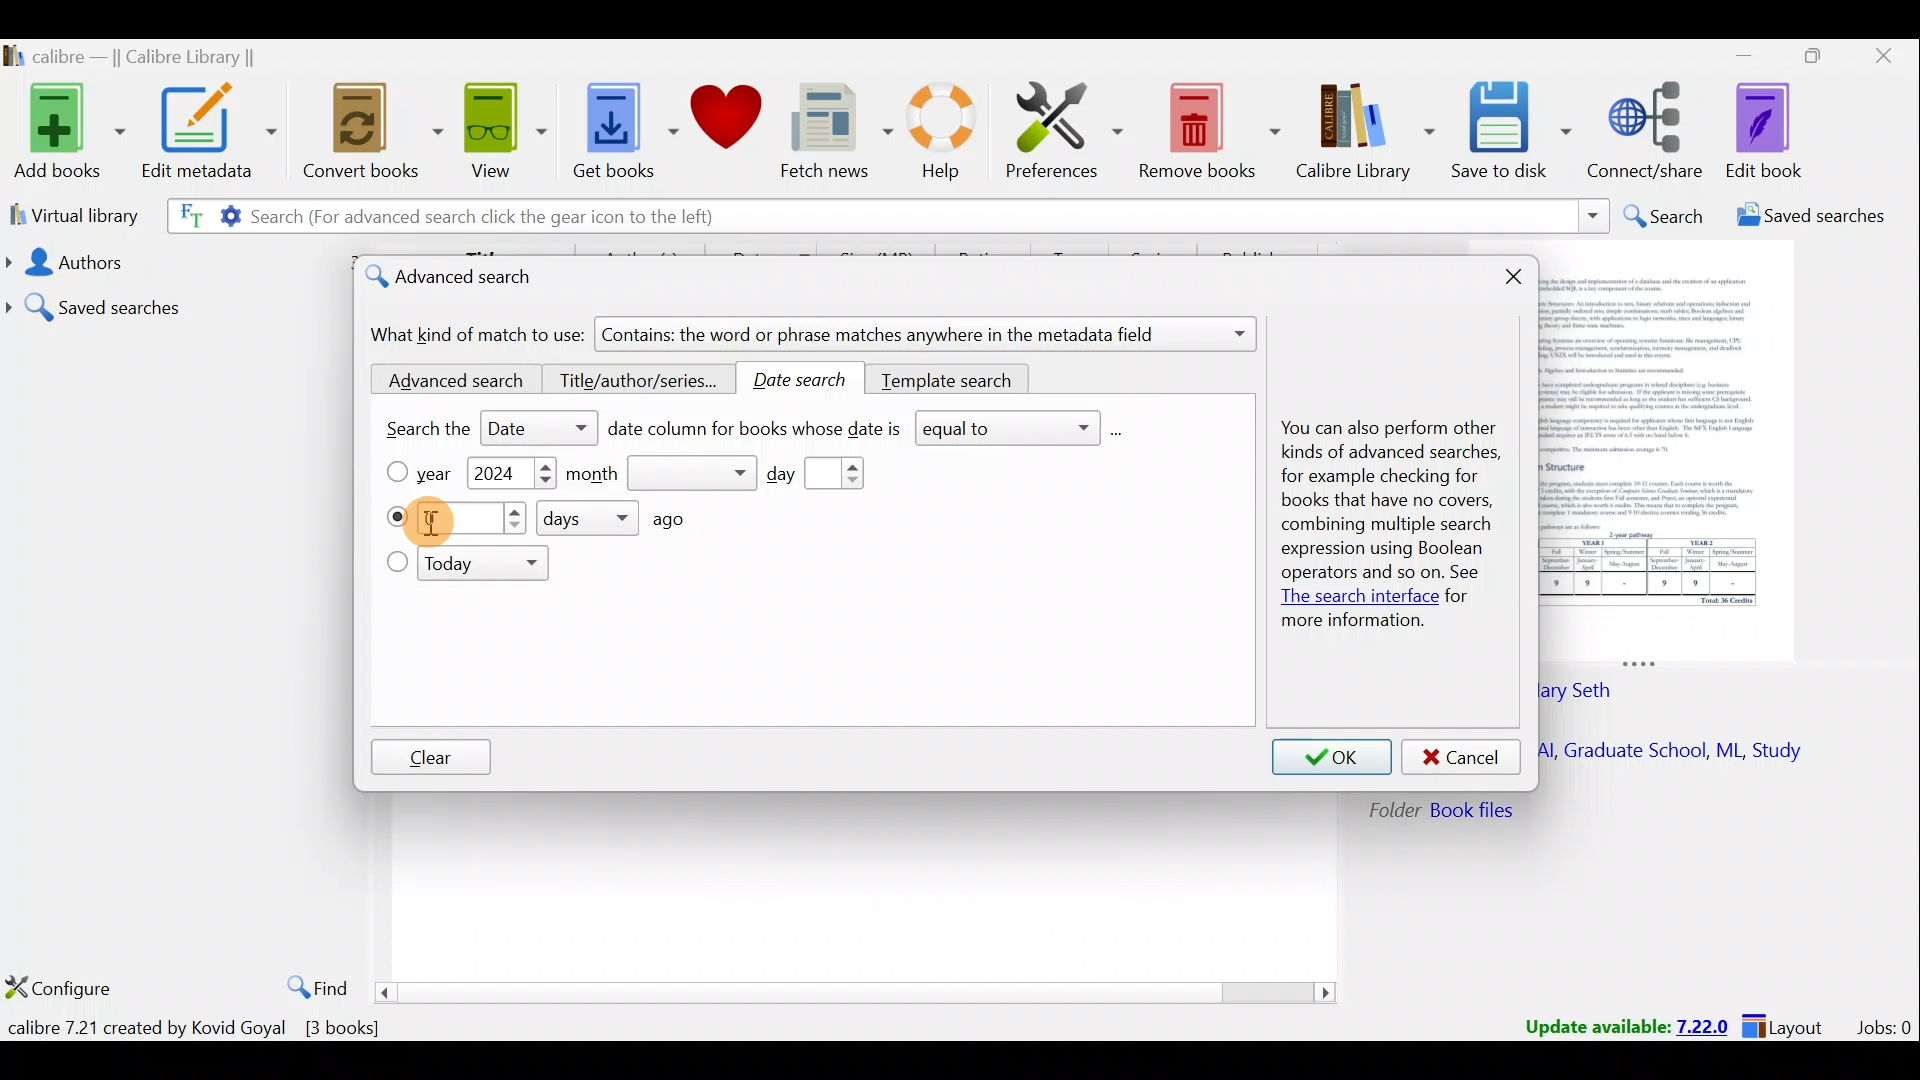 Image resolution: width=1920 pixels, height=1080 pixels. Describe the element at coordinates (1385, 504) in the screenshot. I see `You can also perform other kinds of advanced searches, for example checking for books that have no covers, combining multiple search expression using Boolean operators and so on. See` at that location.